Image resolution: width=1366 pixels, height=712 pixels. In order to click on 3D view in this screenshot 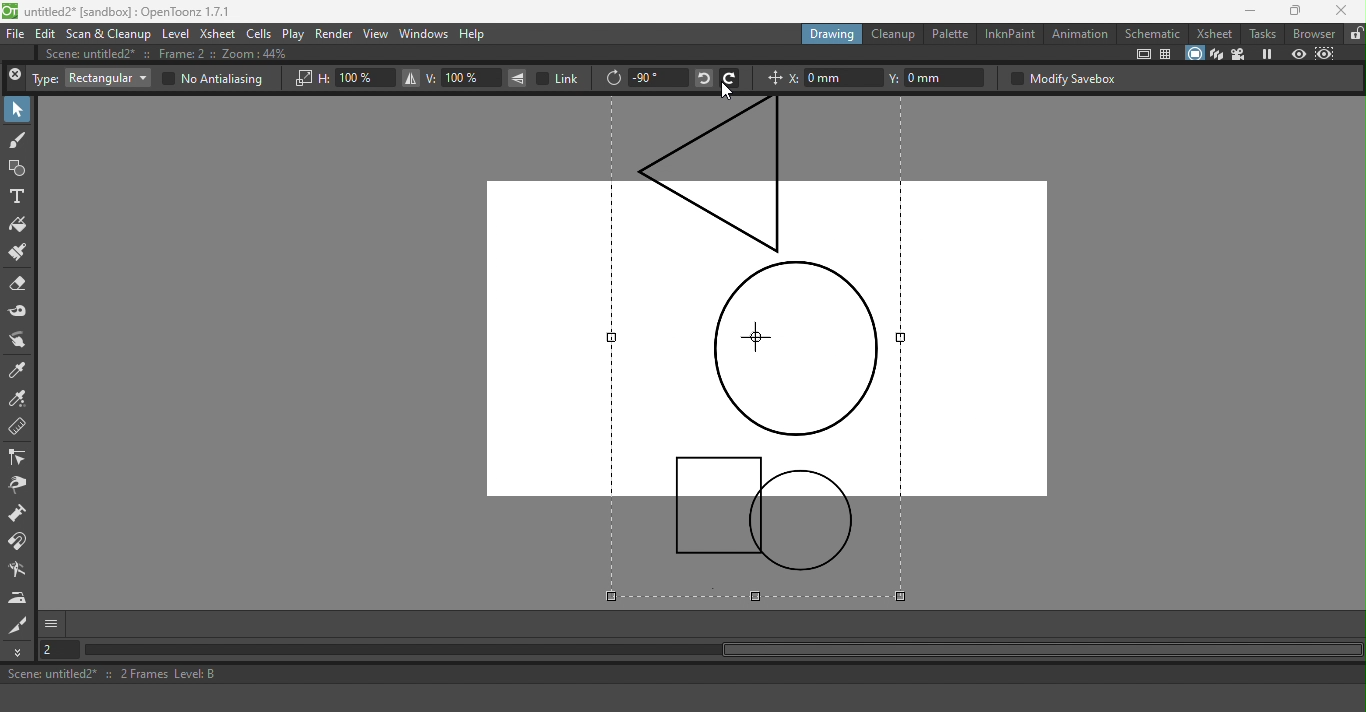, I will do `click(1217, 54)`.